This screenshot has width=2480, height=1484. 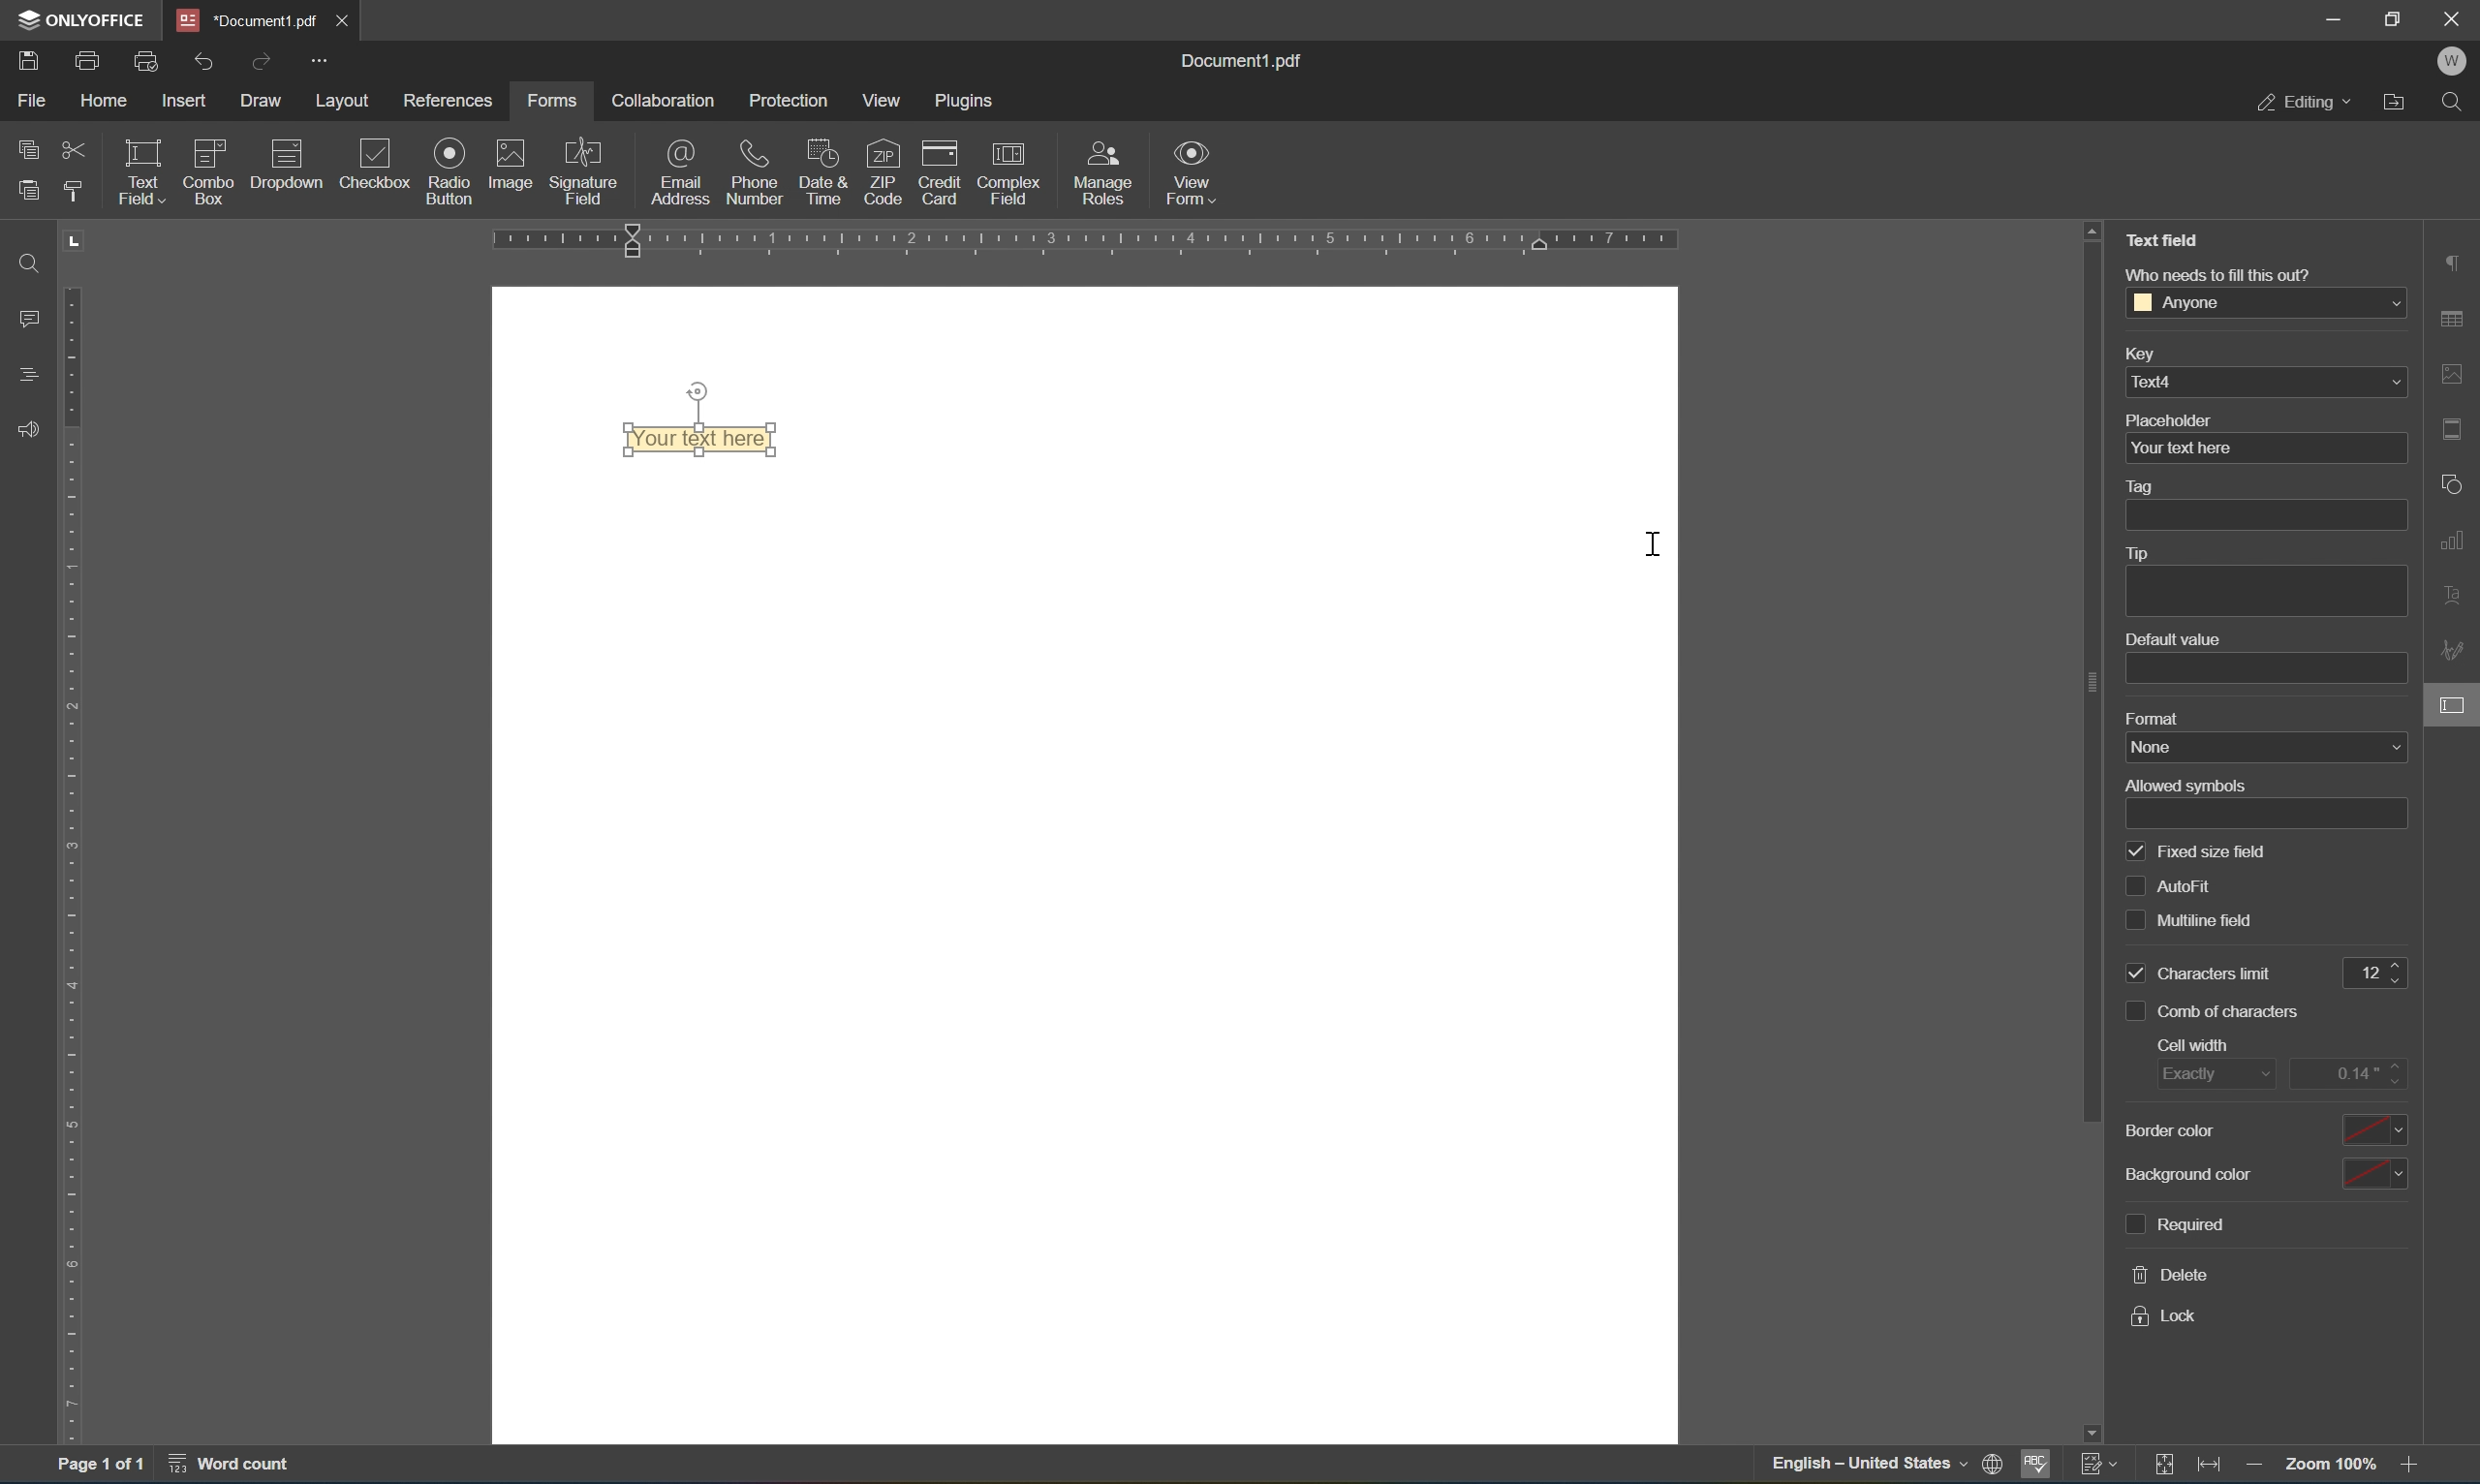 What do you see at coordinates (2093, 681) in the screenshot?
I see `scroll bar` at bounding box center [2093, 681].